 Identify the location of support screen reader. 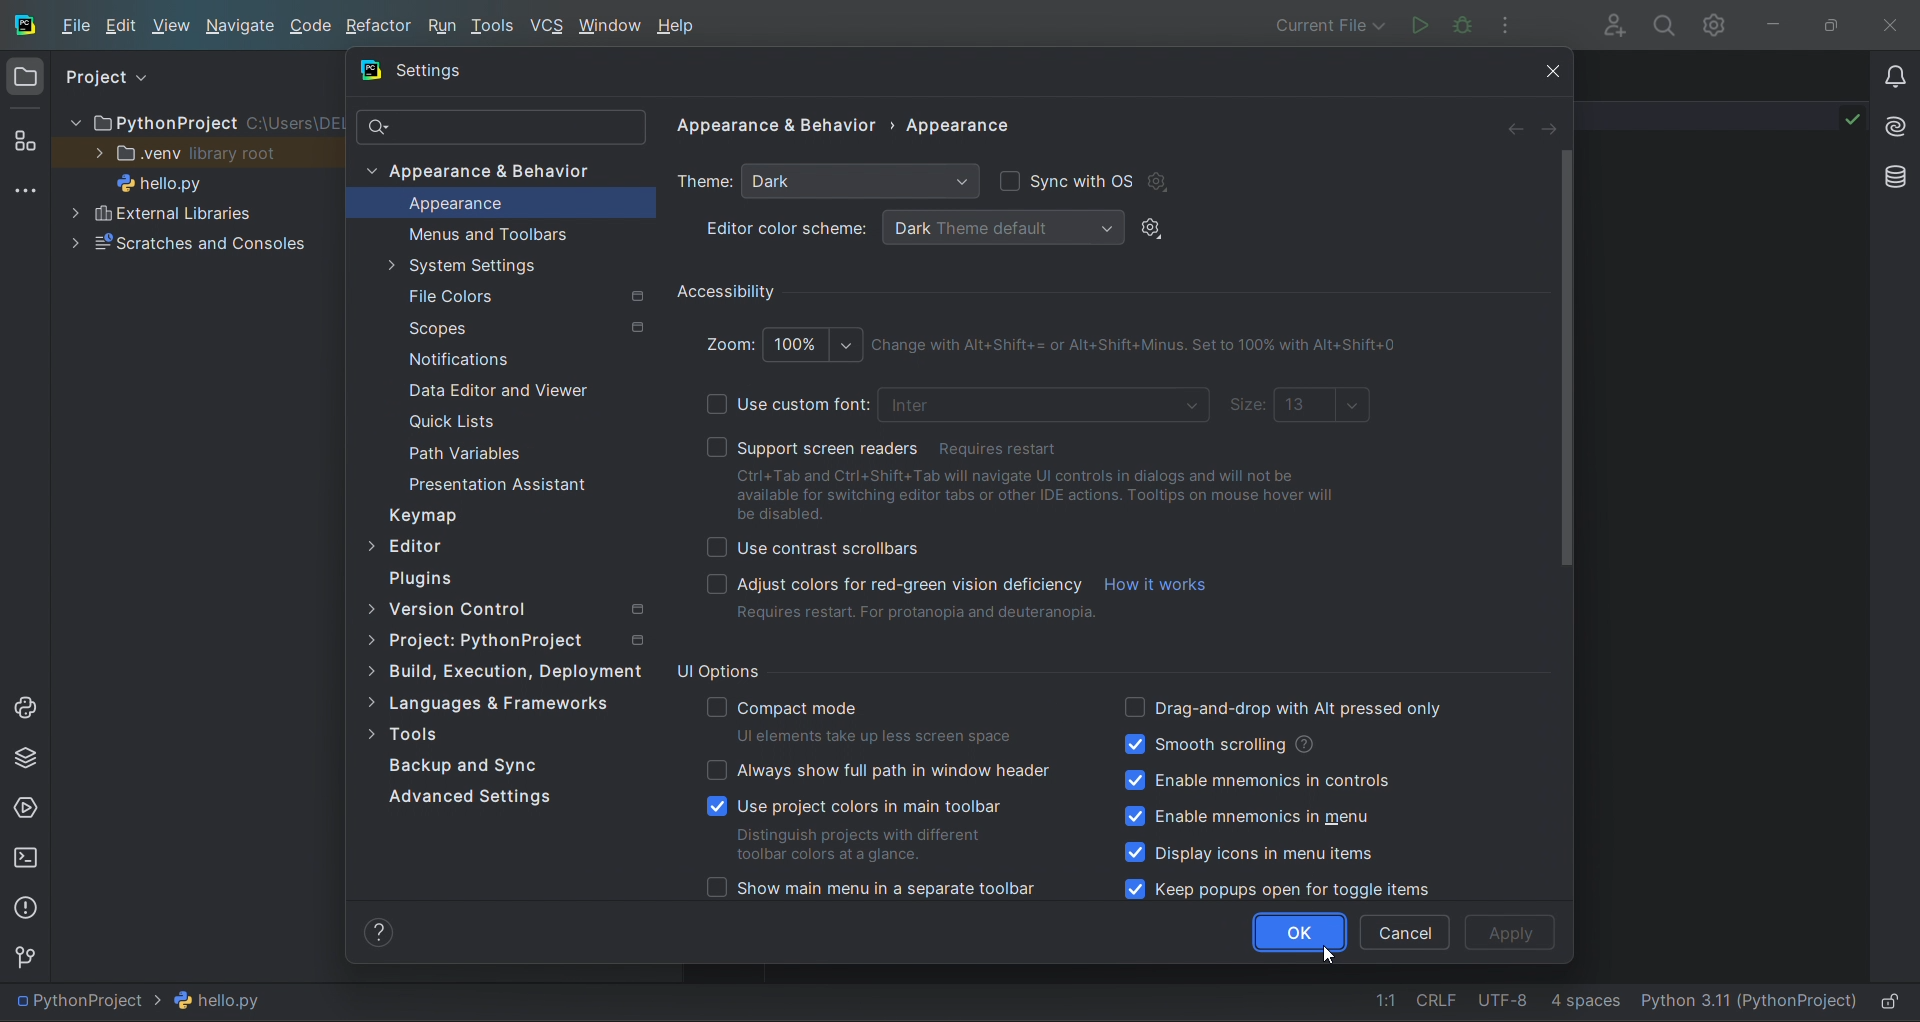
(831, 446).